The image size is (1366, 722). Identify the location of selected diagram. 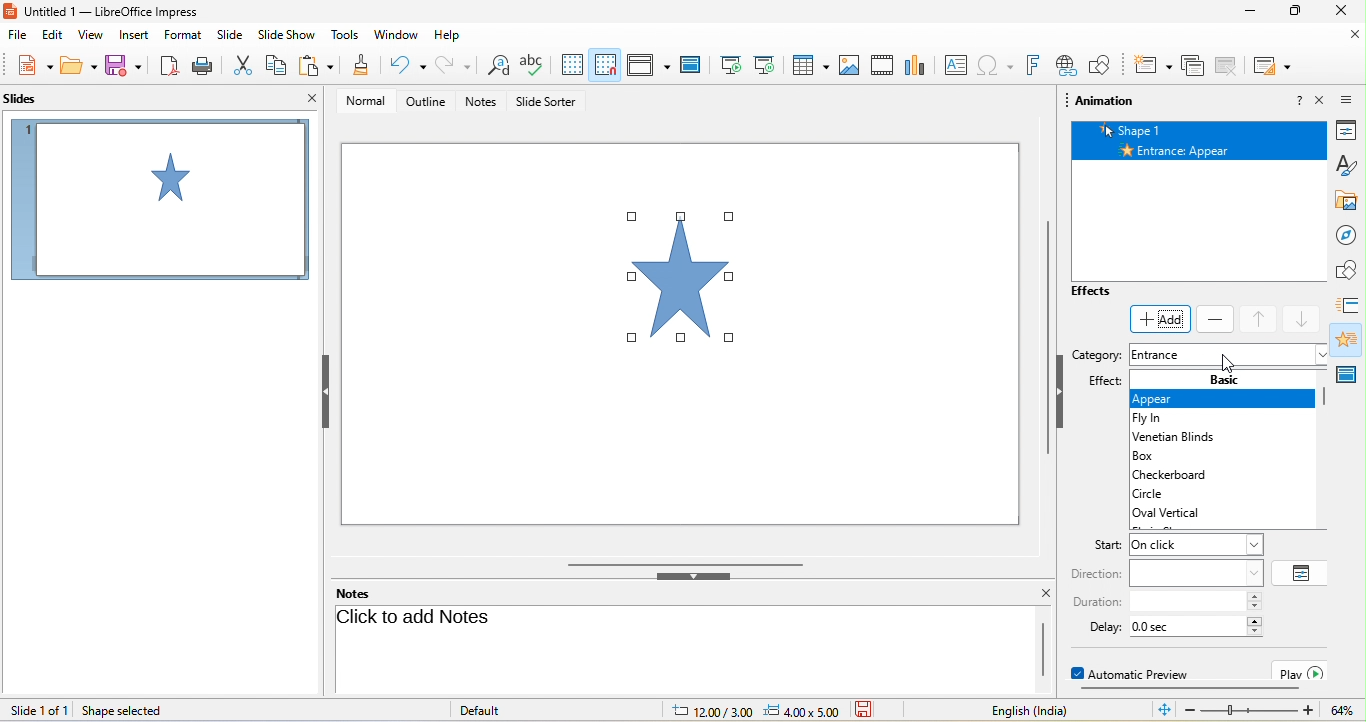
(689, 281).